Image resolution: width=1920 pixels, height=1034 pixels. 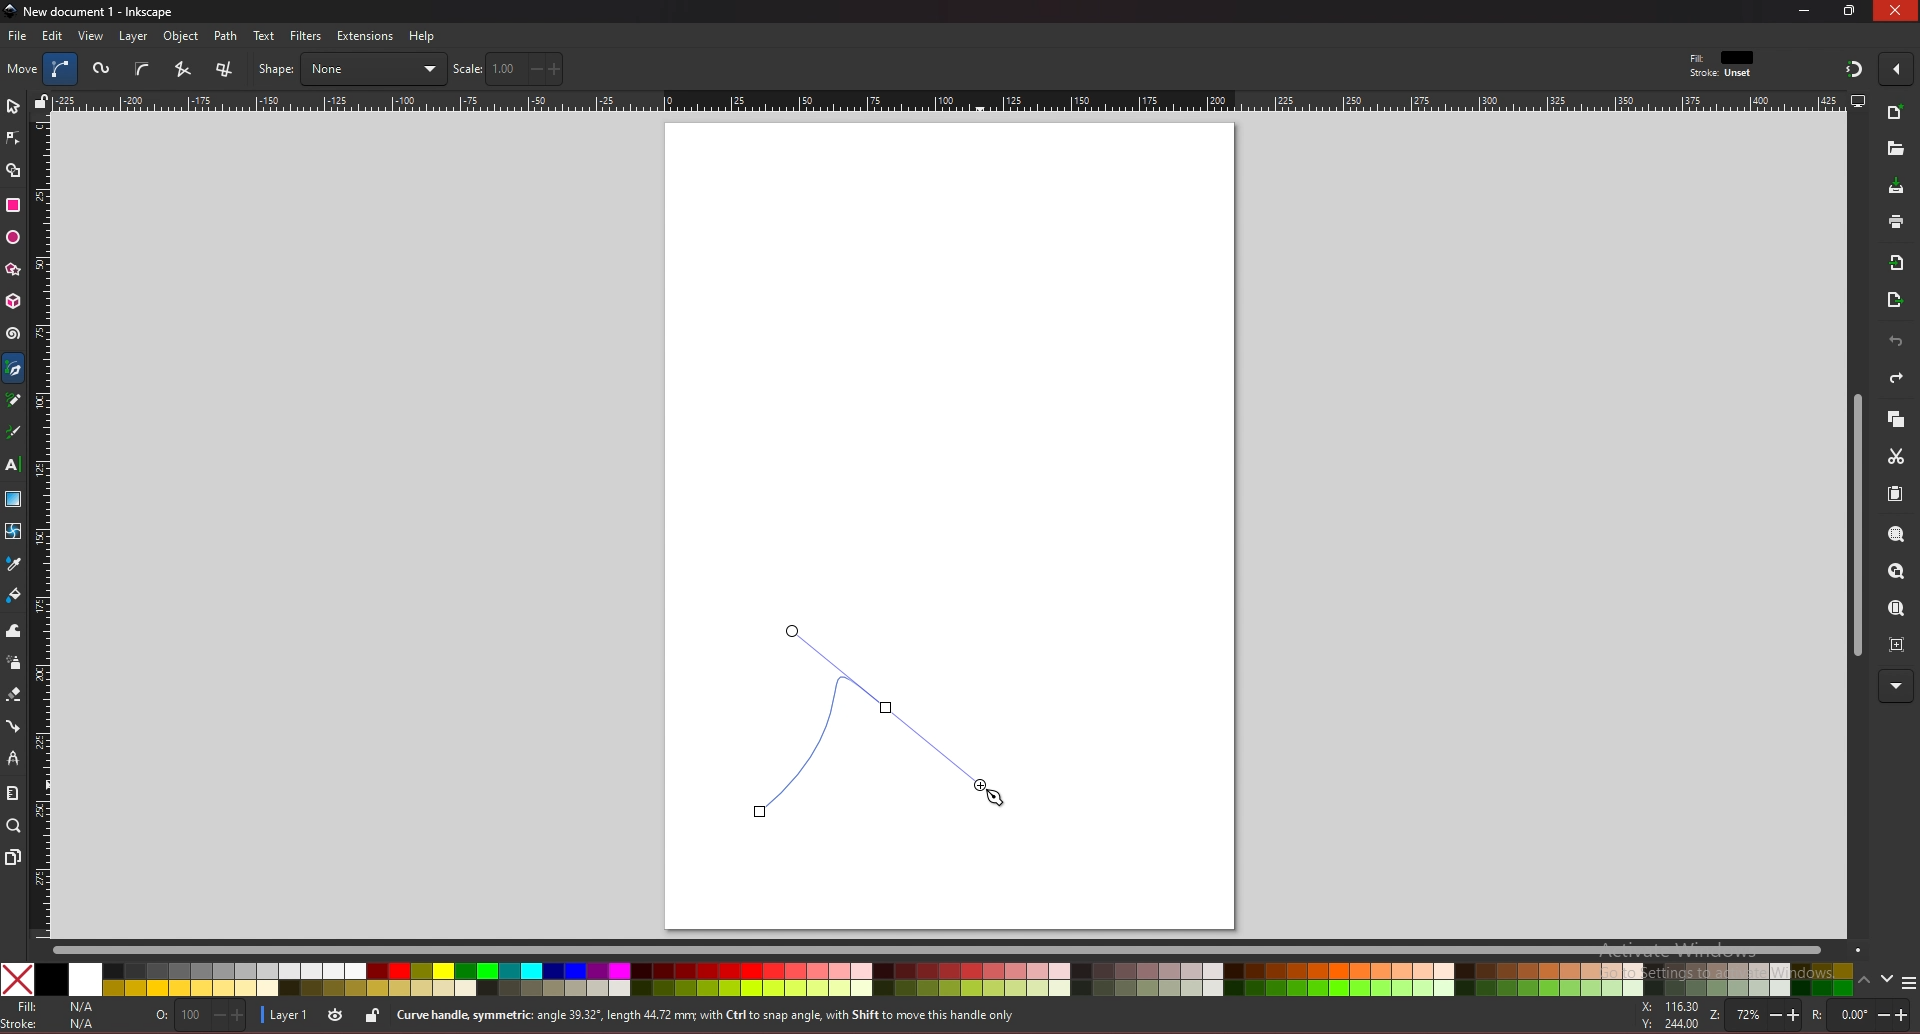 What do you see at coordinates (1724, 58) in the screenshot?
I see `fit` at bounding box center [1724, 58].